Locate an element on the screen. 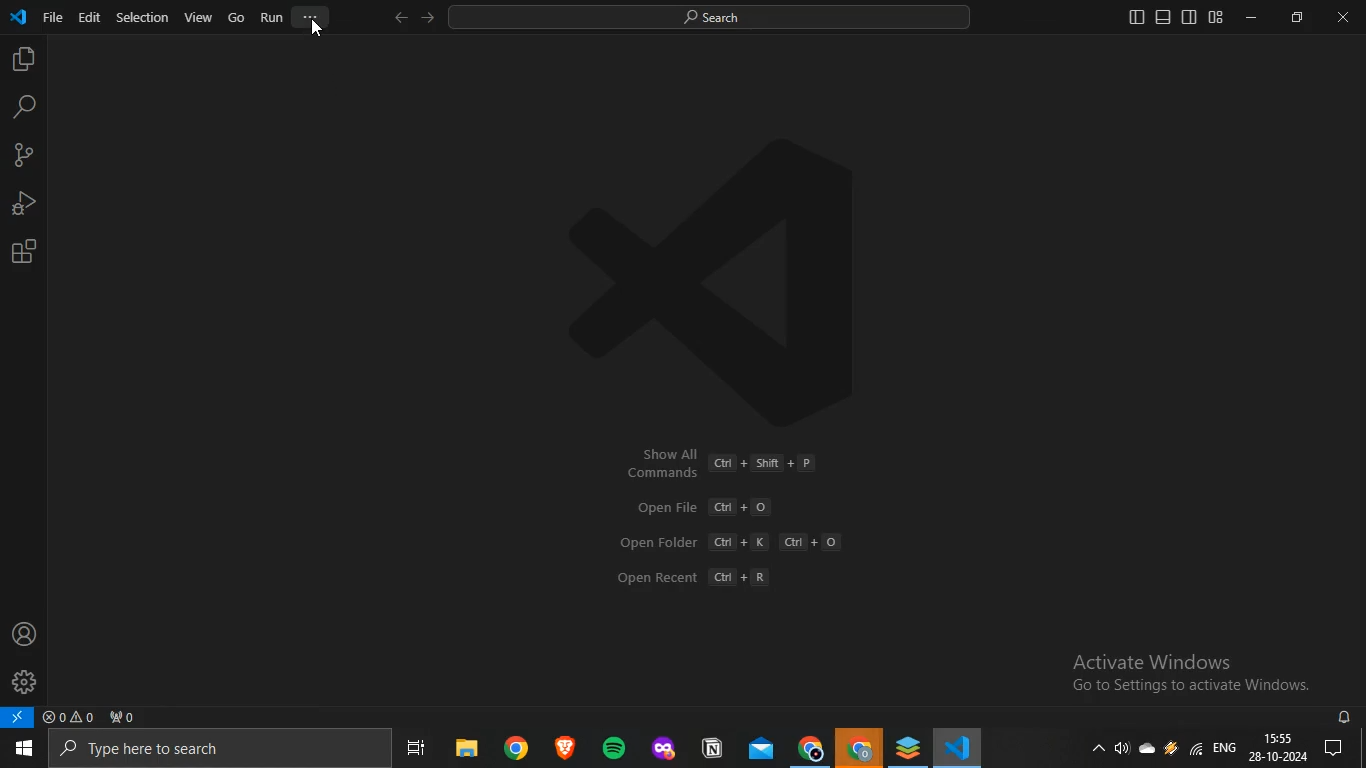 This screenshot has width=1366, height=768. close is located at coordinates (1343, 17).